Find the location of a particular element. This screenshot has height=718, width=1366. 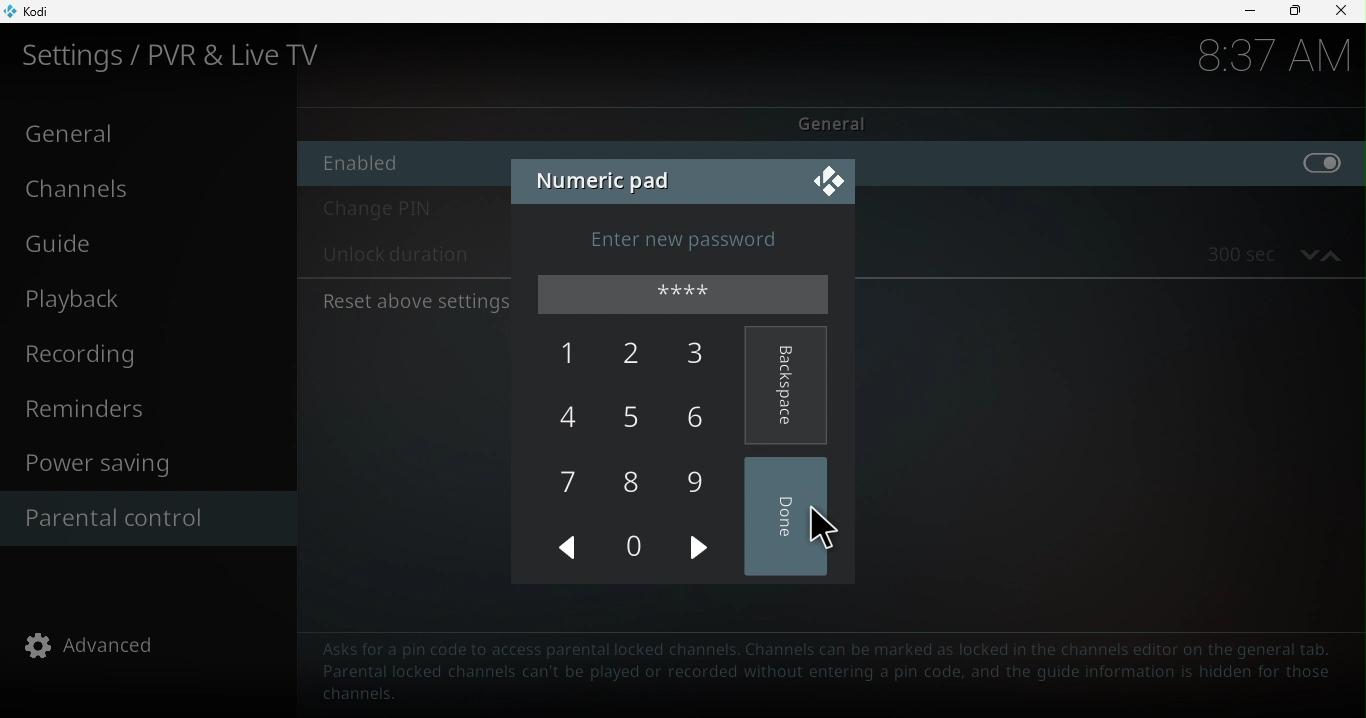

General is located at coordinates (145, 134).